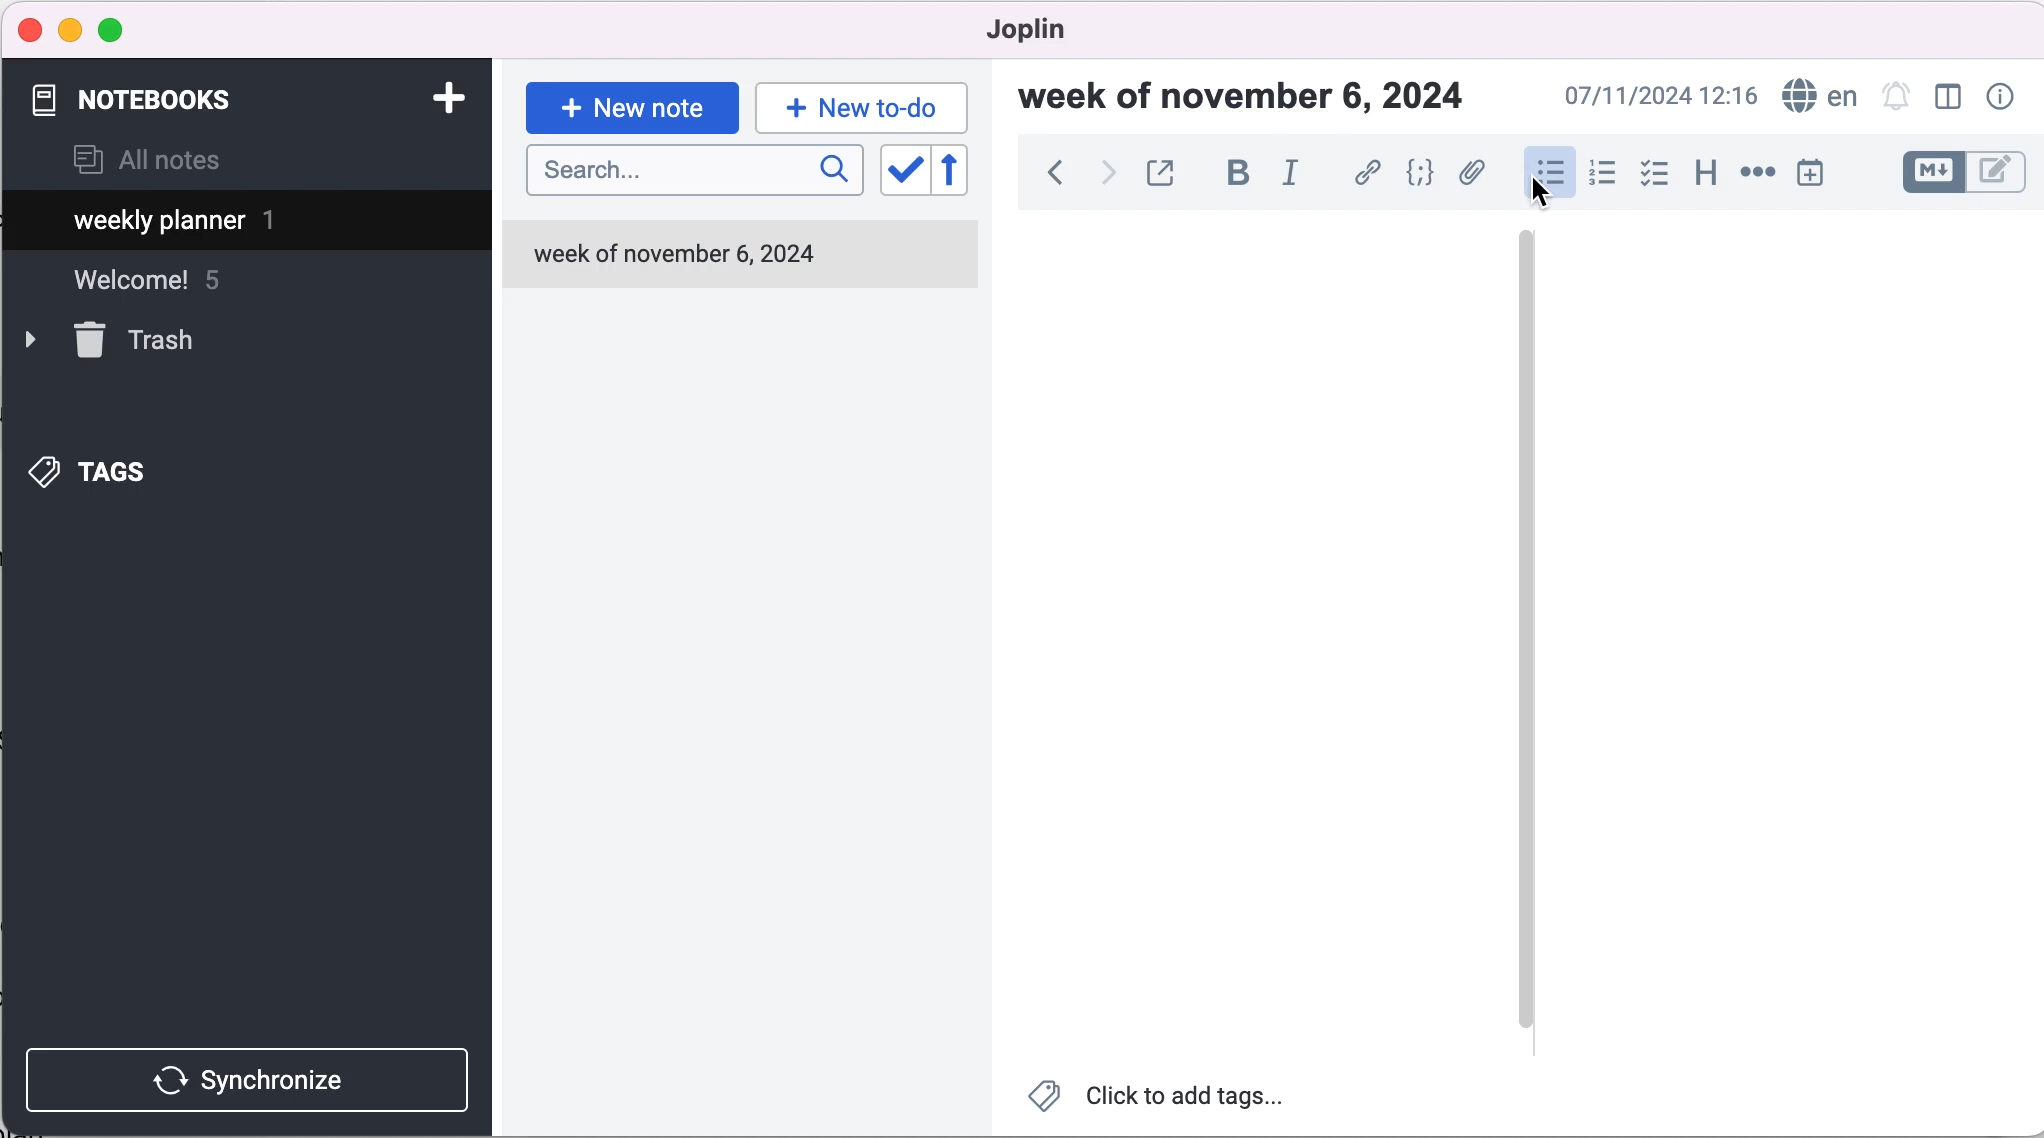 The height and width of the screenshot is (1138, 2044). What do you see at coordinates (2004, 96) in the screenshot?
I see `properties note` at bounding box center [2004, 96].